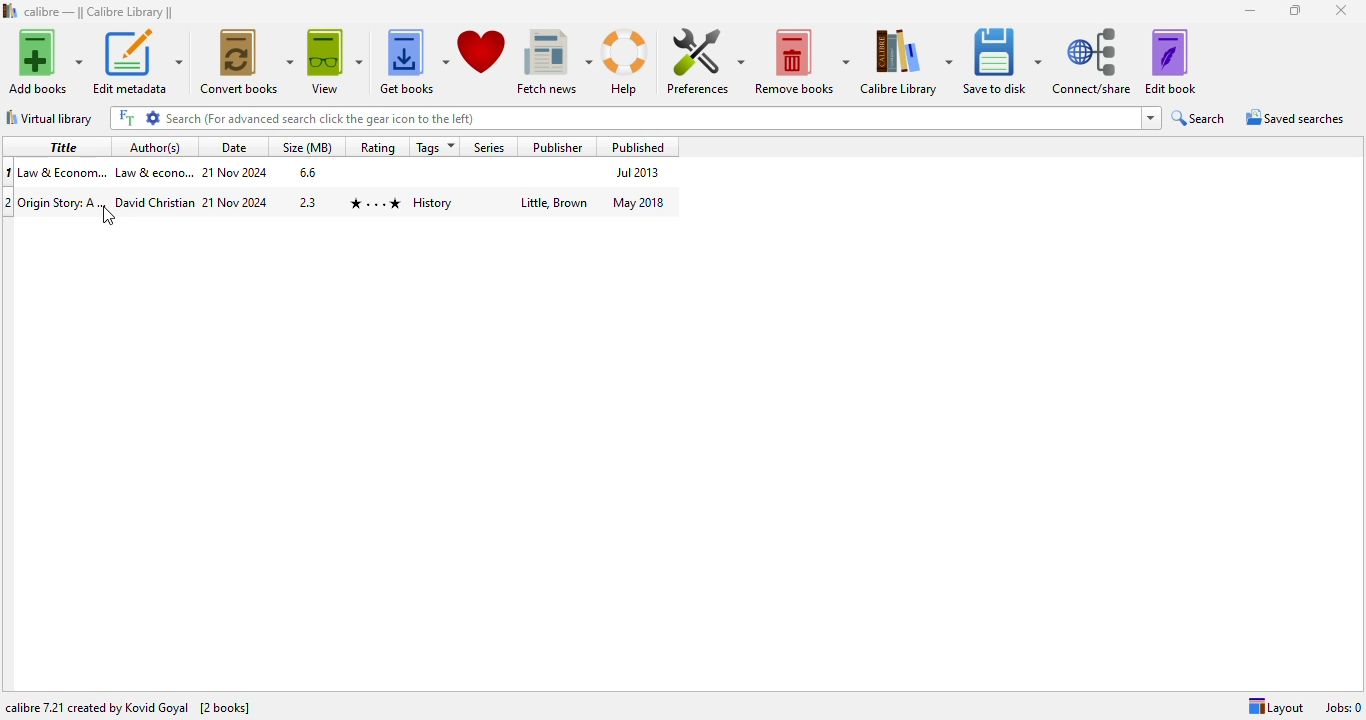 The width and height of the screenshot is (1366, 720). Describe the element at coordinates (60, 146) in the screenshot. I see `title` at that location.